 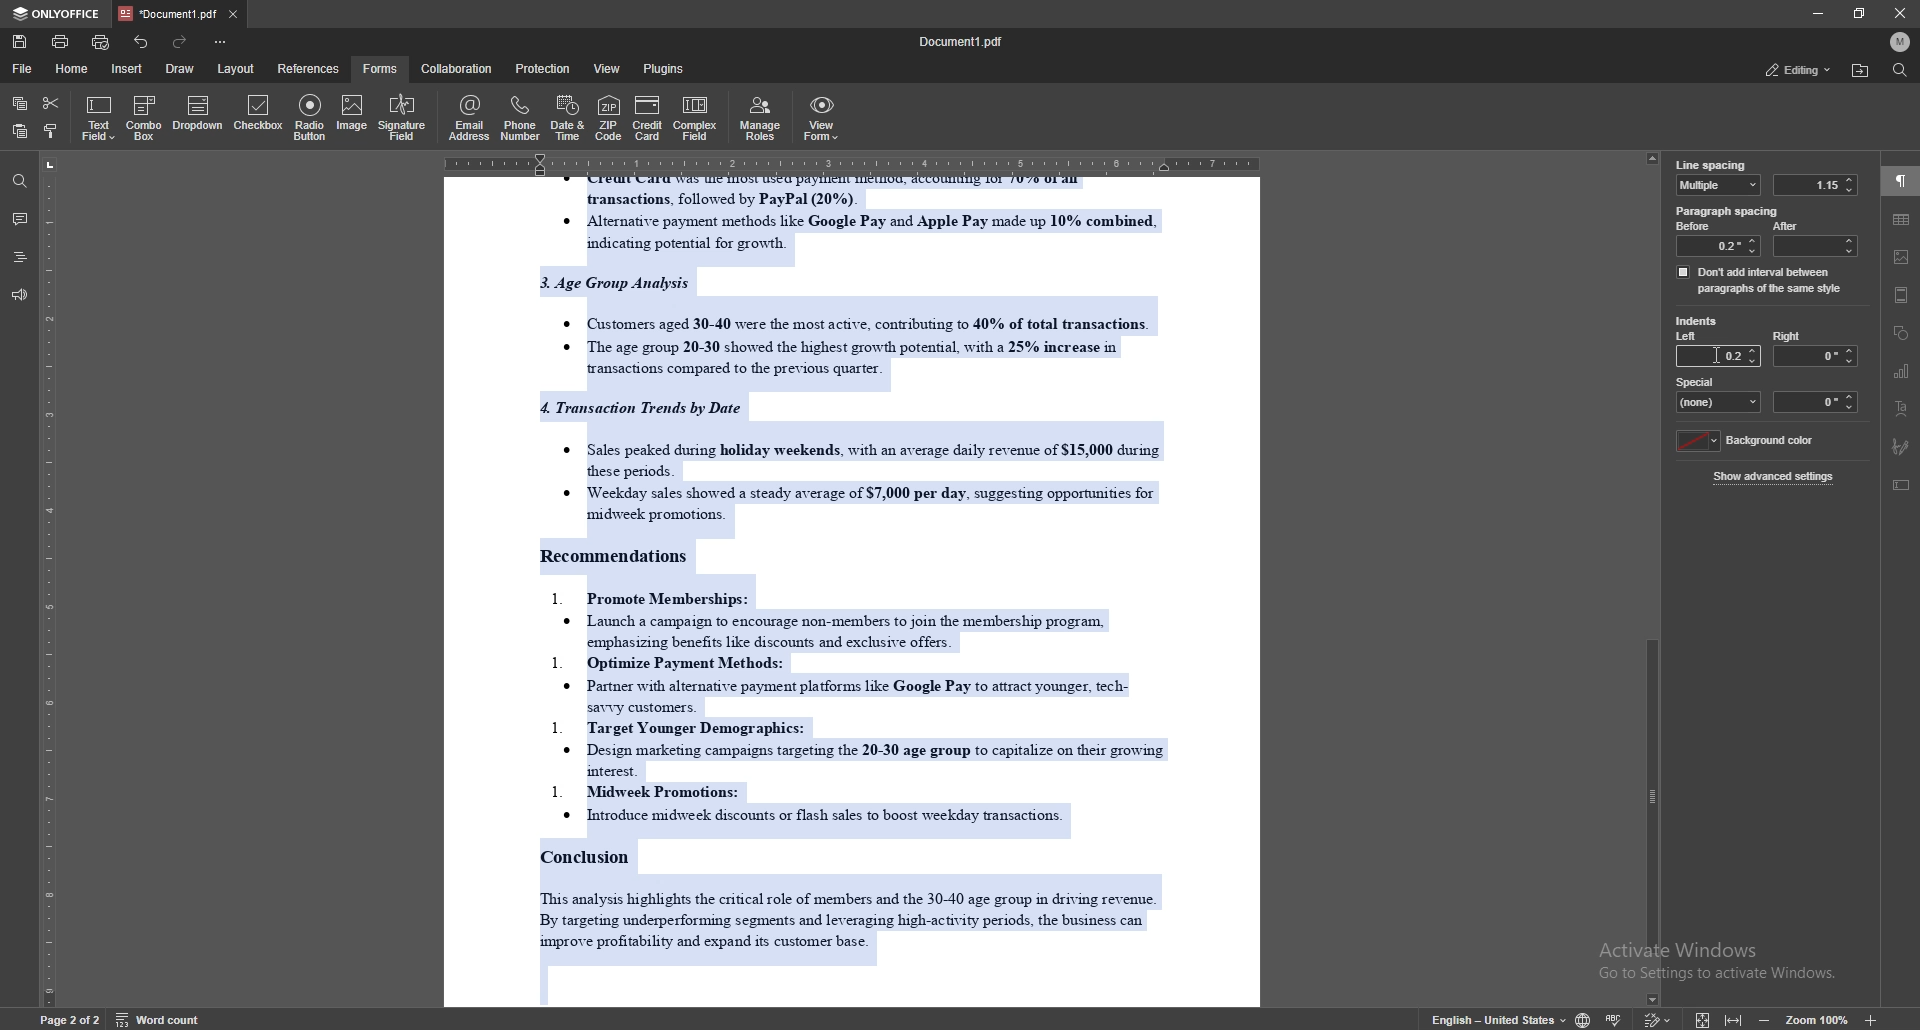 What do you see at coordinates (156, 1018) in the screenshot?
I see `word count` at bounding box center [156, 1018].